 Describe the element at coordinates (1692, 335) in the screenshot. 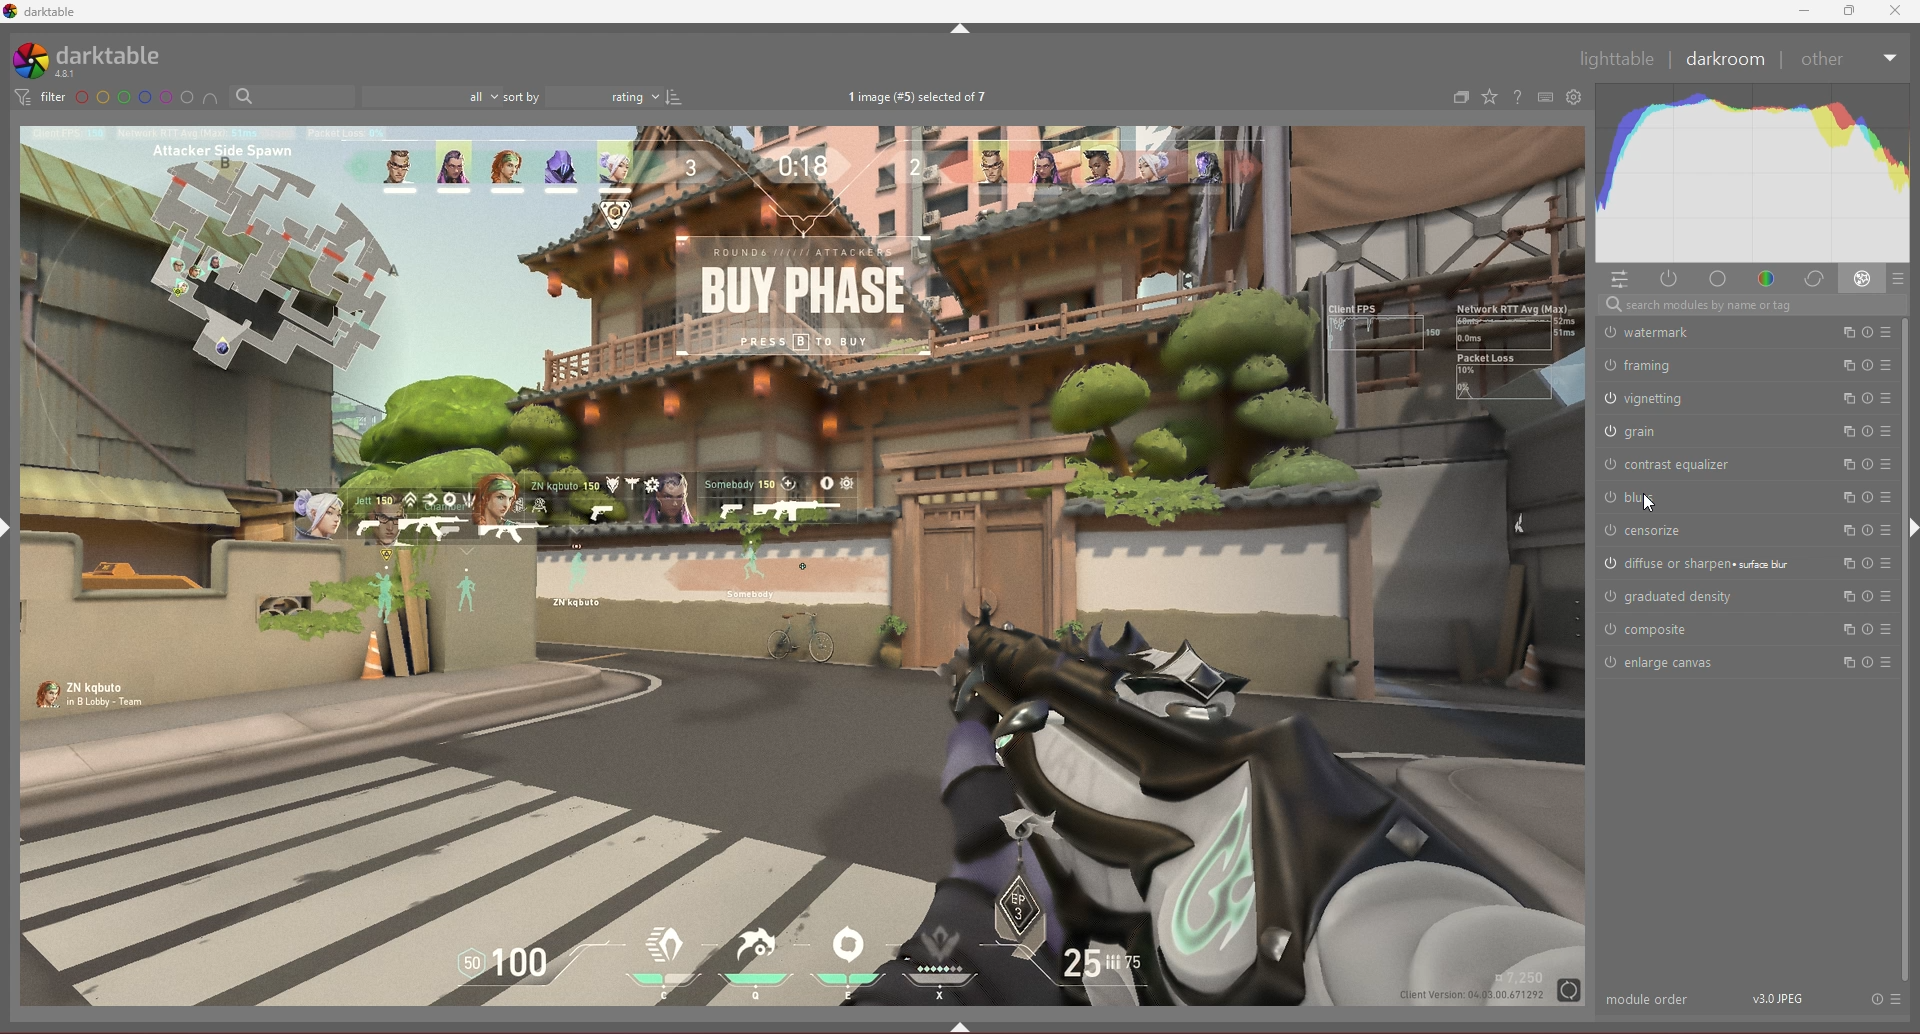

I see `watermark` at that location.